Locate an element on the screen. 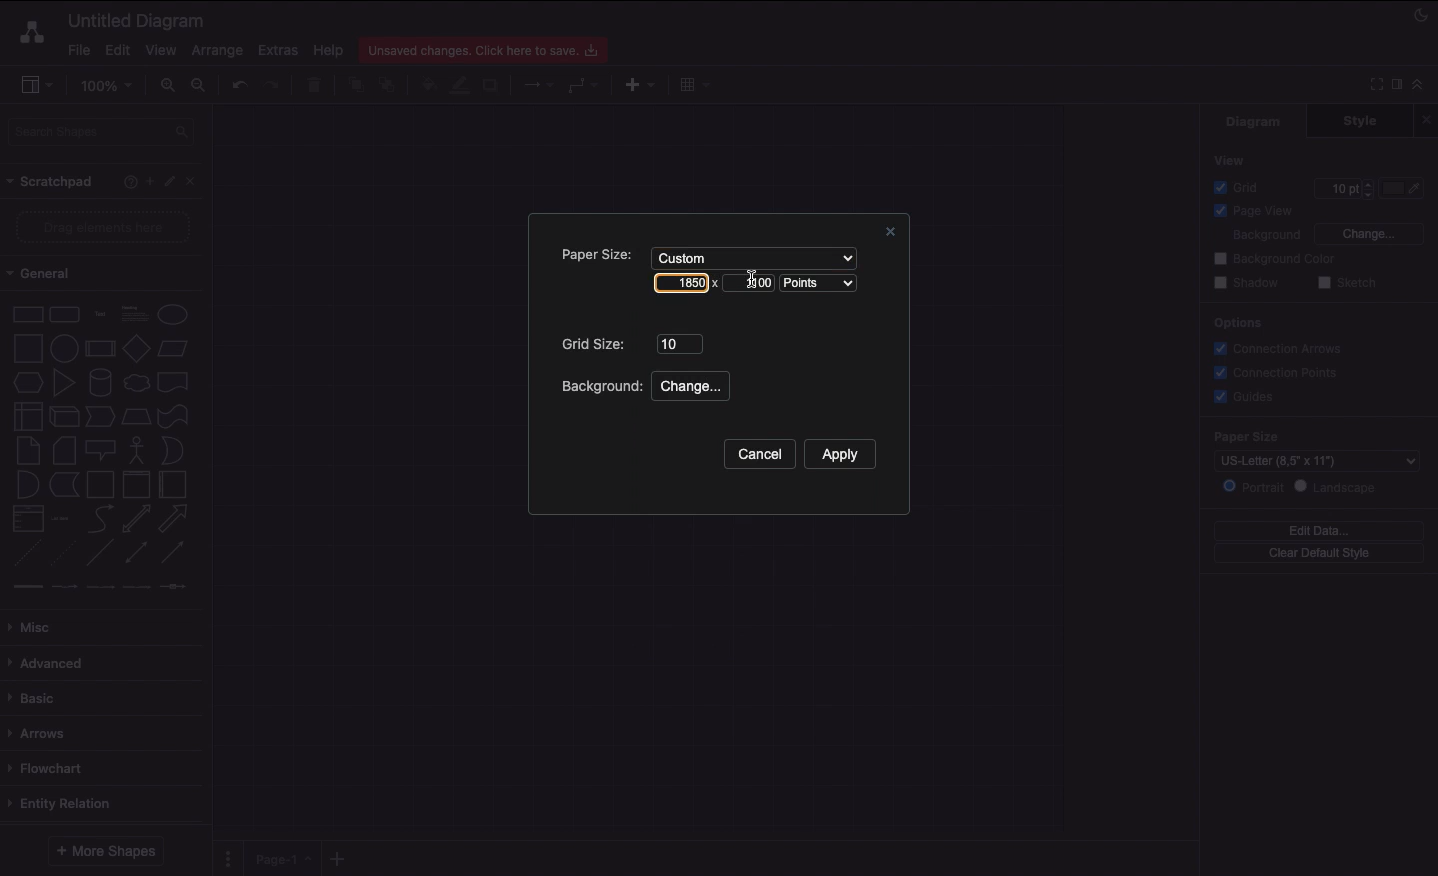 Image resolution: width=1438 pixels, height=876 pixels. Bidirectional arrow is located at coordinates (136, 518).